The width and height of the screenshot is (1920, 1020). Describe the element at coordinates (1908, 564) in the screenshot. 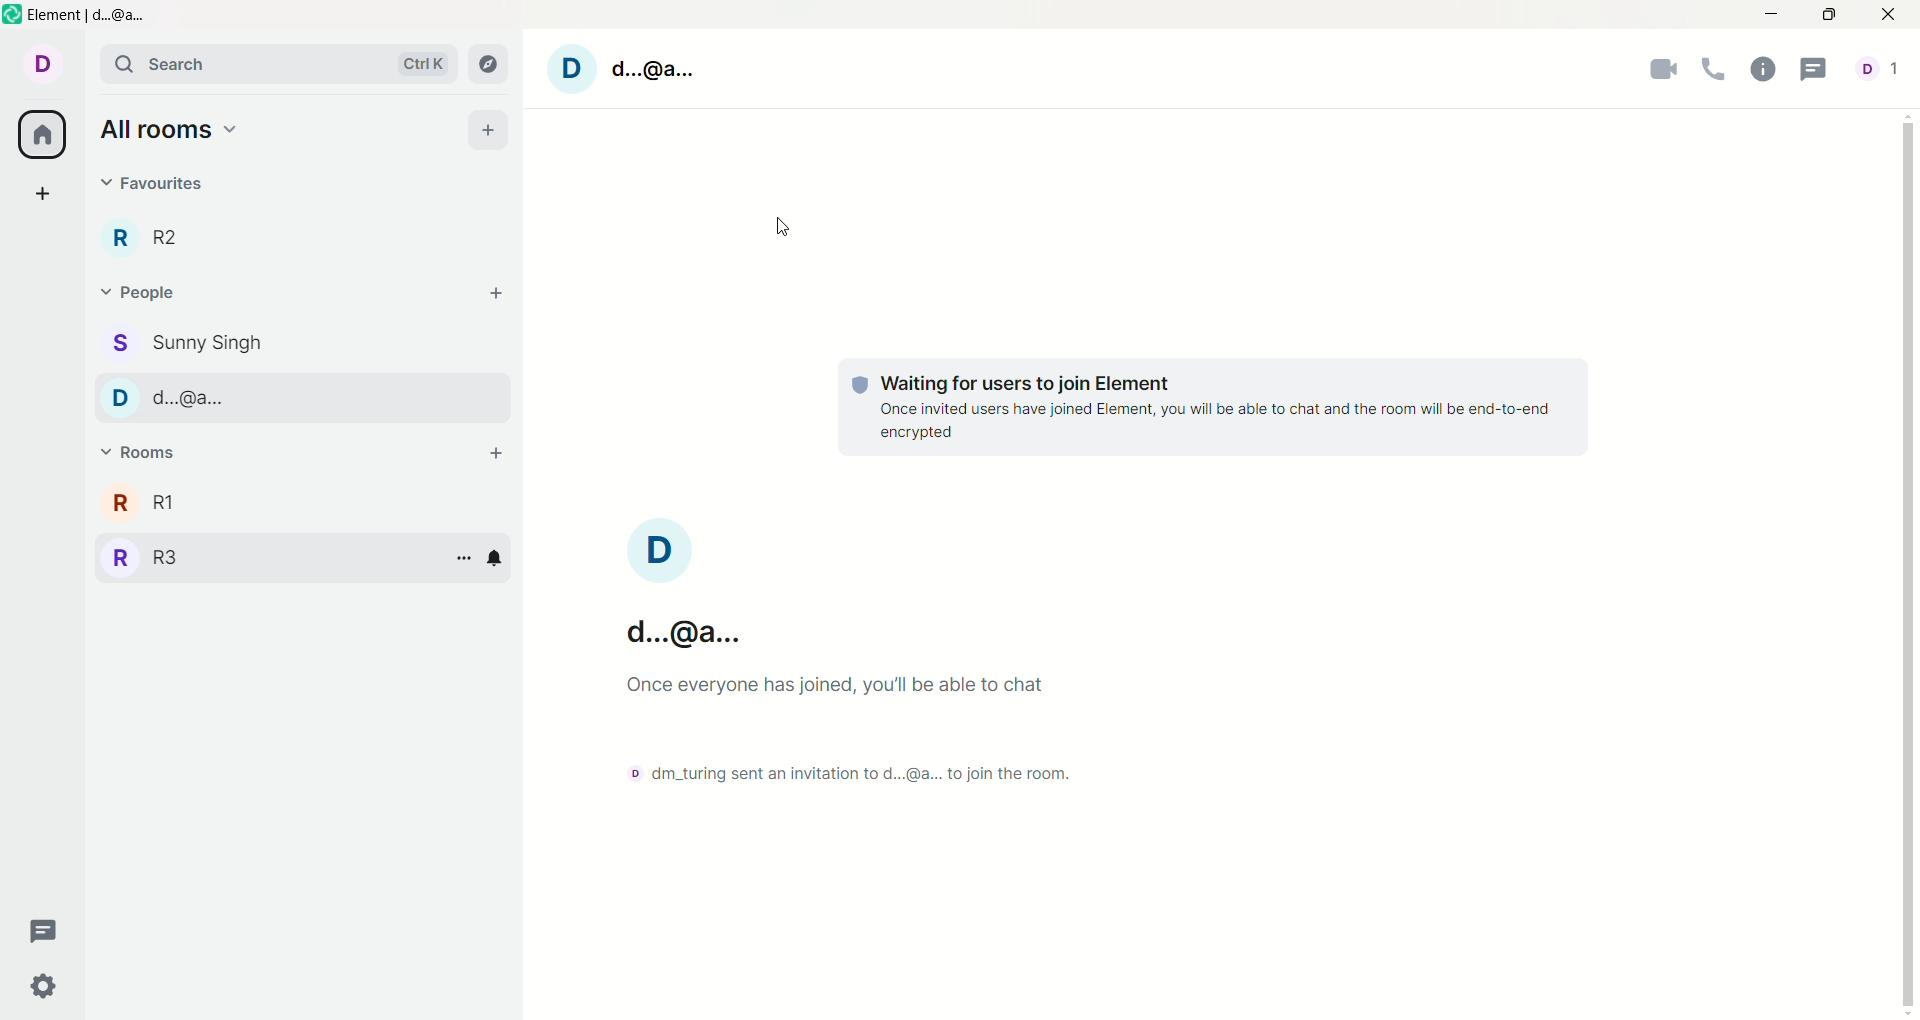

I see `Vertical slide bar` at that location.